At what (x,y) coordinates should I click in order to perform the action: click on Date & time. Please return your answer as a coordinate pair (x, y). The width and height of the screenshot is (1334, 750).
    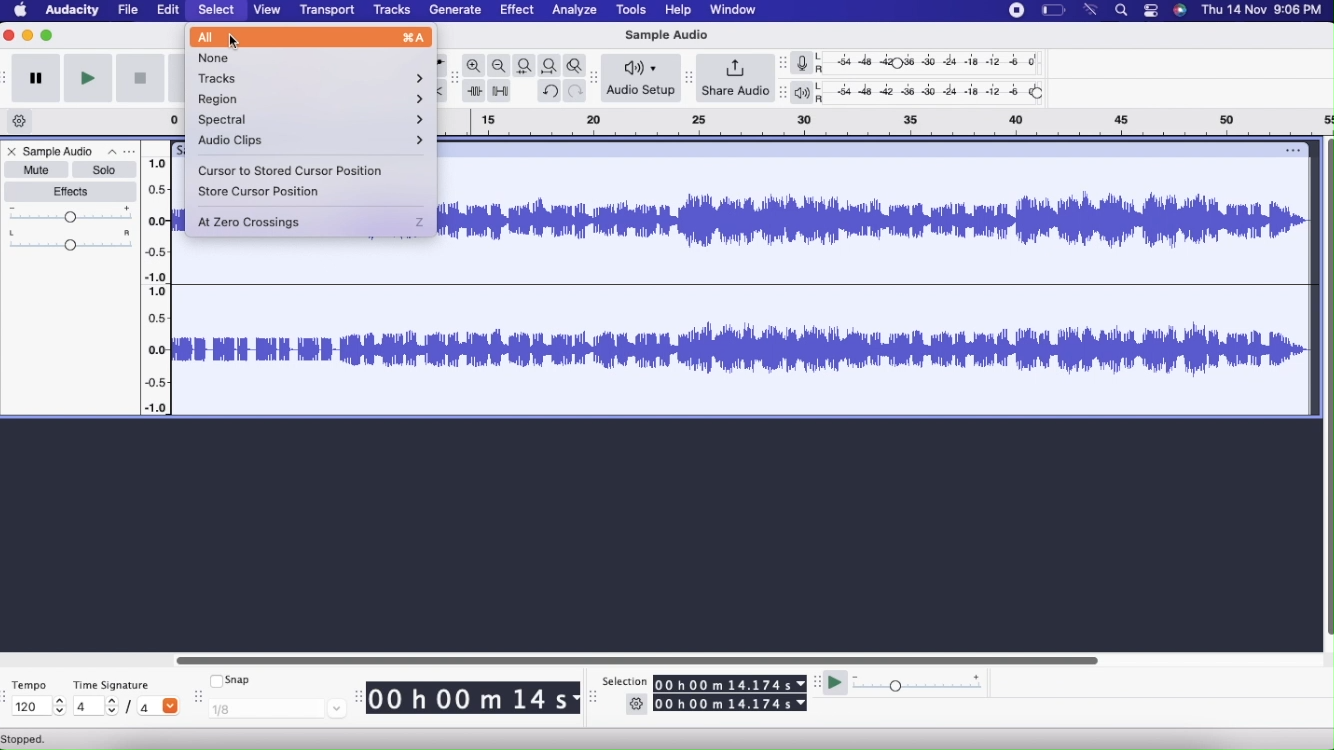
    Looking at the image, I should click on (1262, 10).